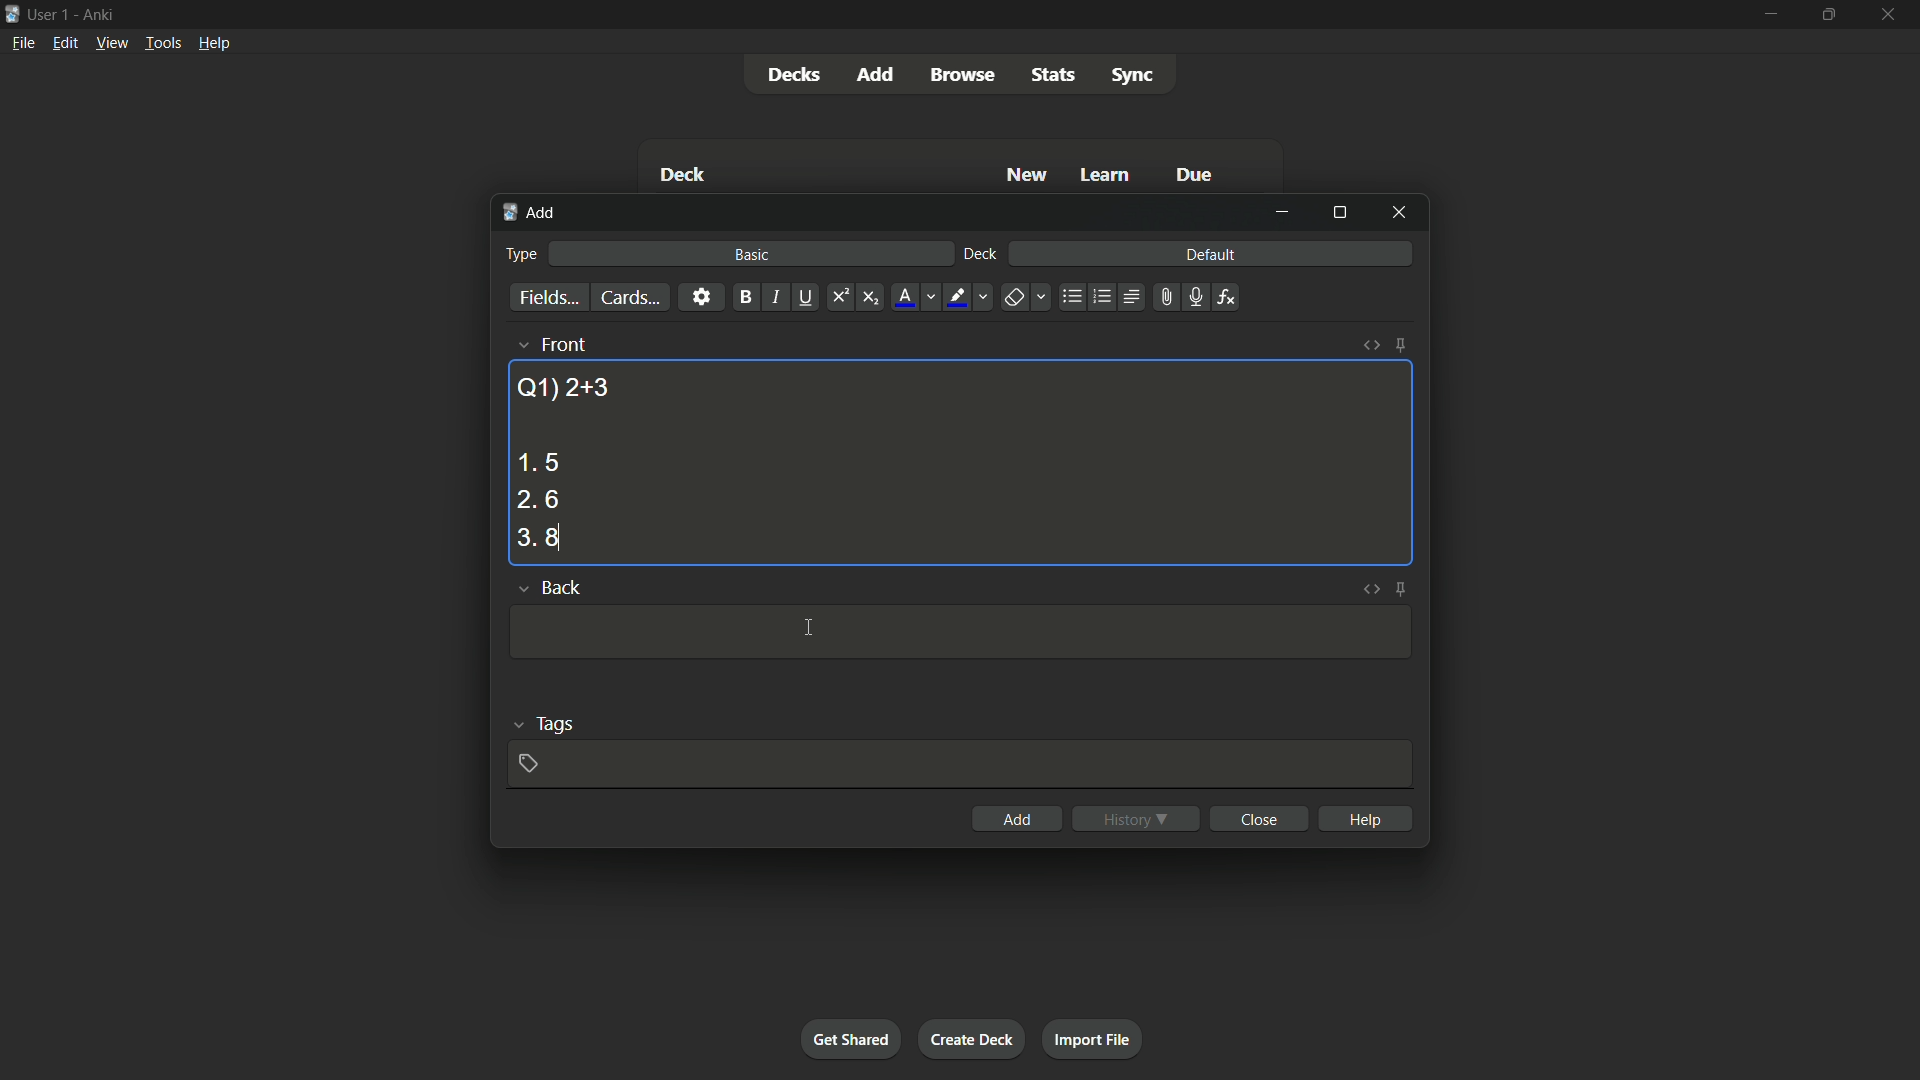  I want to click on attach file, so click(1164, 297).